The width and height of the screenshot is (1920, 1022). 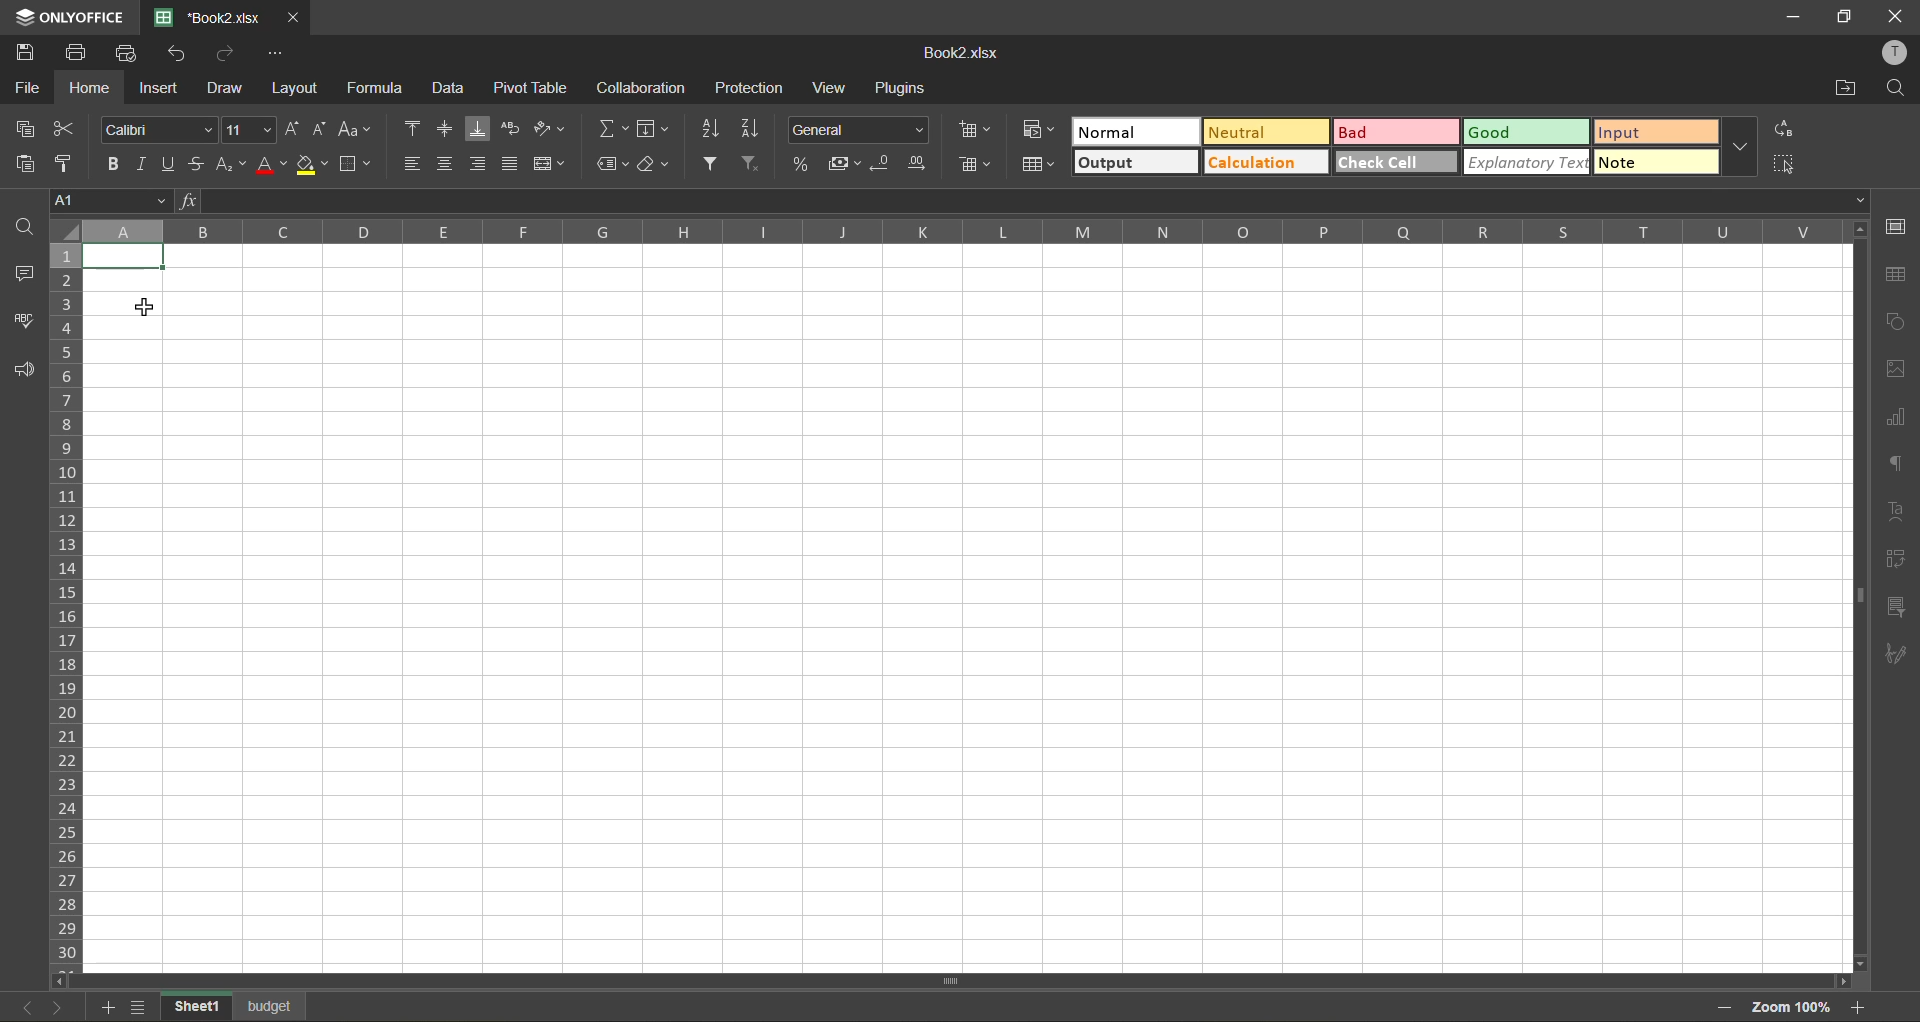 What do you see at coordinates (66, 161) in the screenshot?
I see `copy style` at bounding box center [66, 161].